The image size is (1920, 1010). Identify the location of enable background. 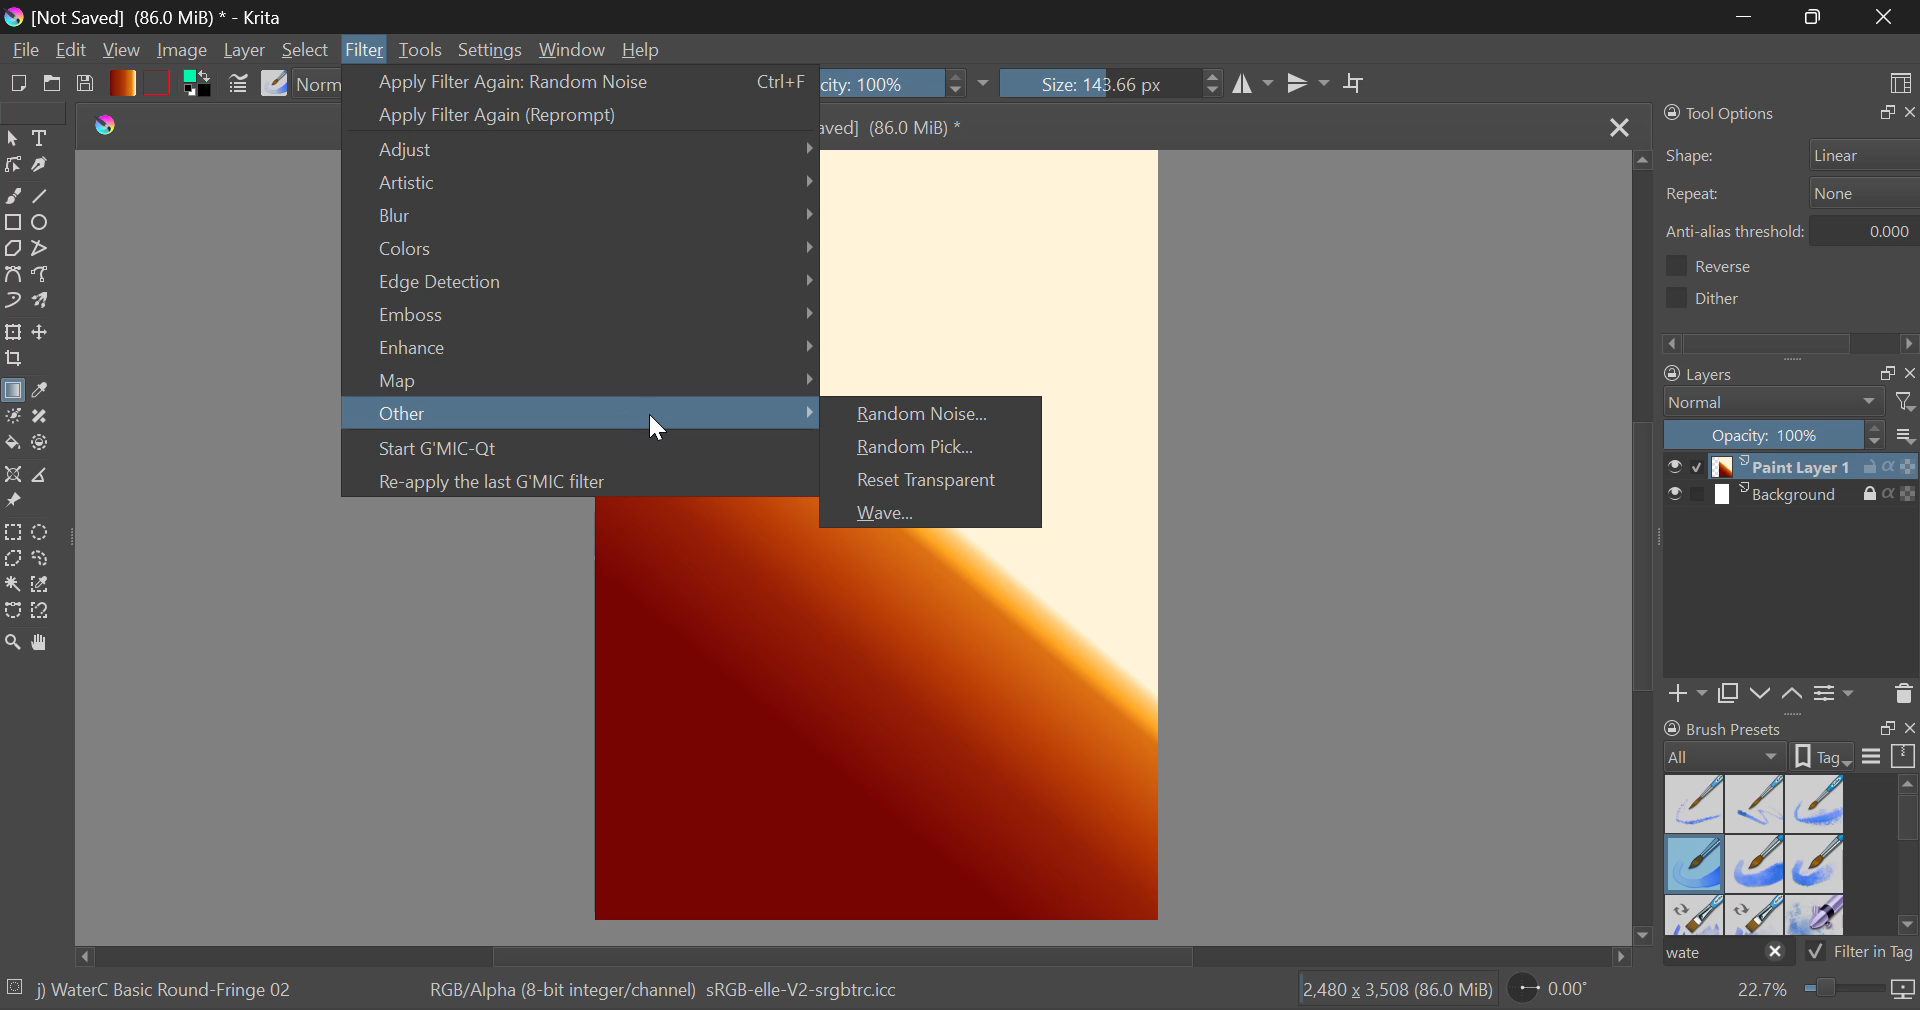
(1699, 499).